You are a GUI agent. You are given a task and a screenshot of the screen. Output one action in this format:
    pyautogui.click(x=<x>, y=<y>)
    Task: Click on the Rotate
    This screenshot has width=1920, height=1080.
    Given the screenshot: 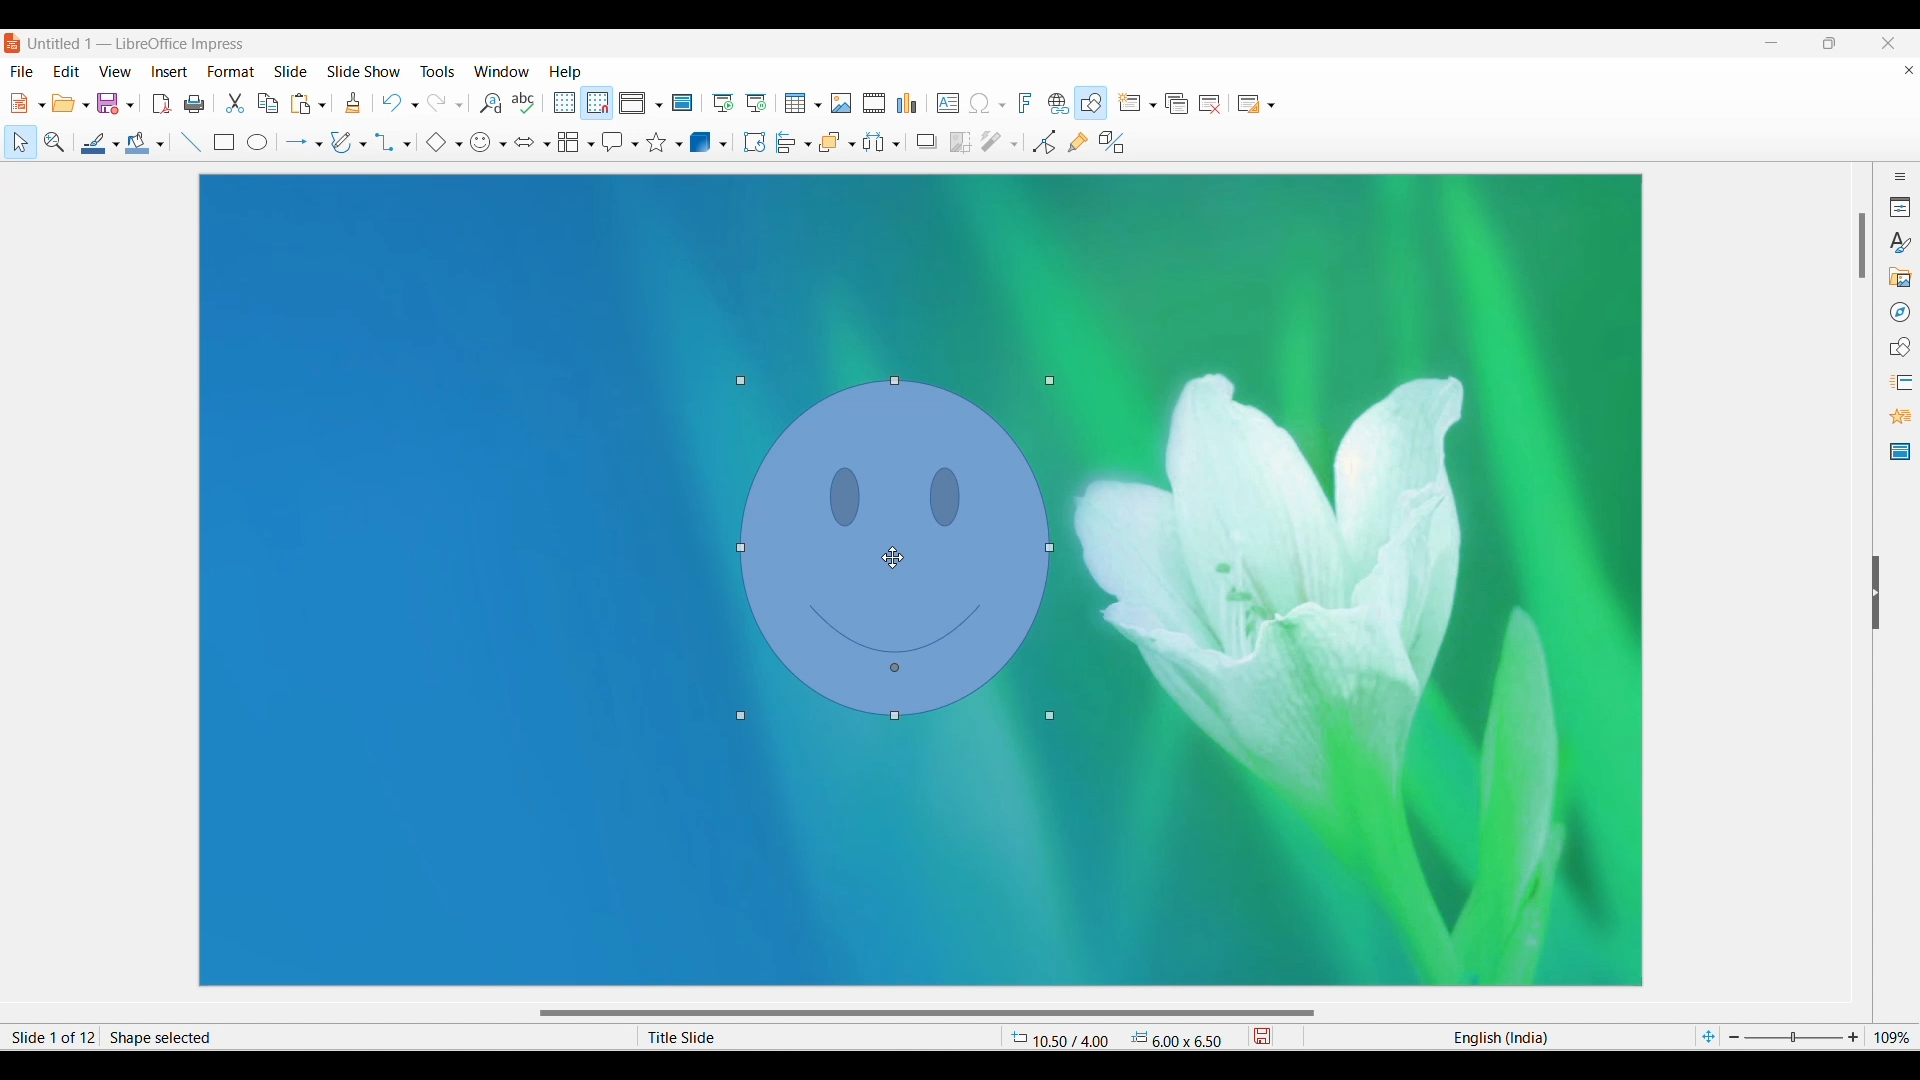 What is the action you would take?
    pyautogui.click(x=754, y=141)
    